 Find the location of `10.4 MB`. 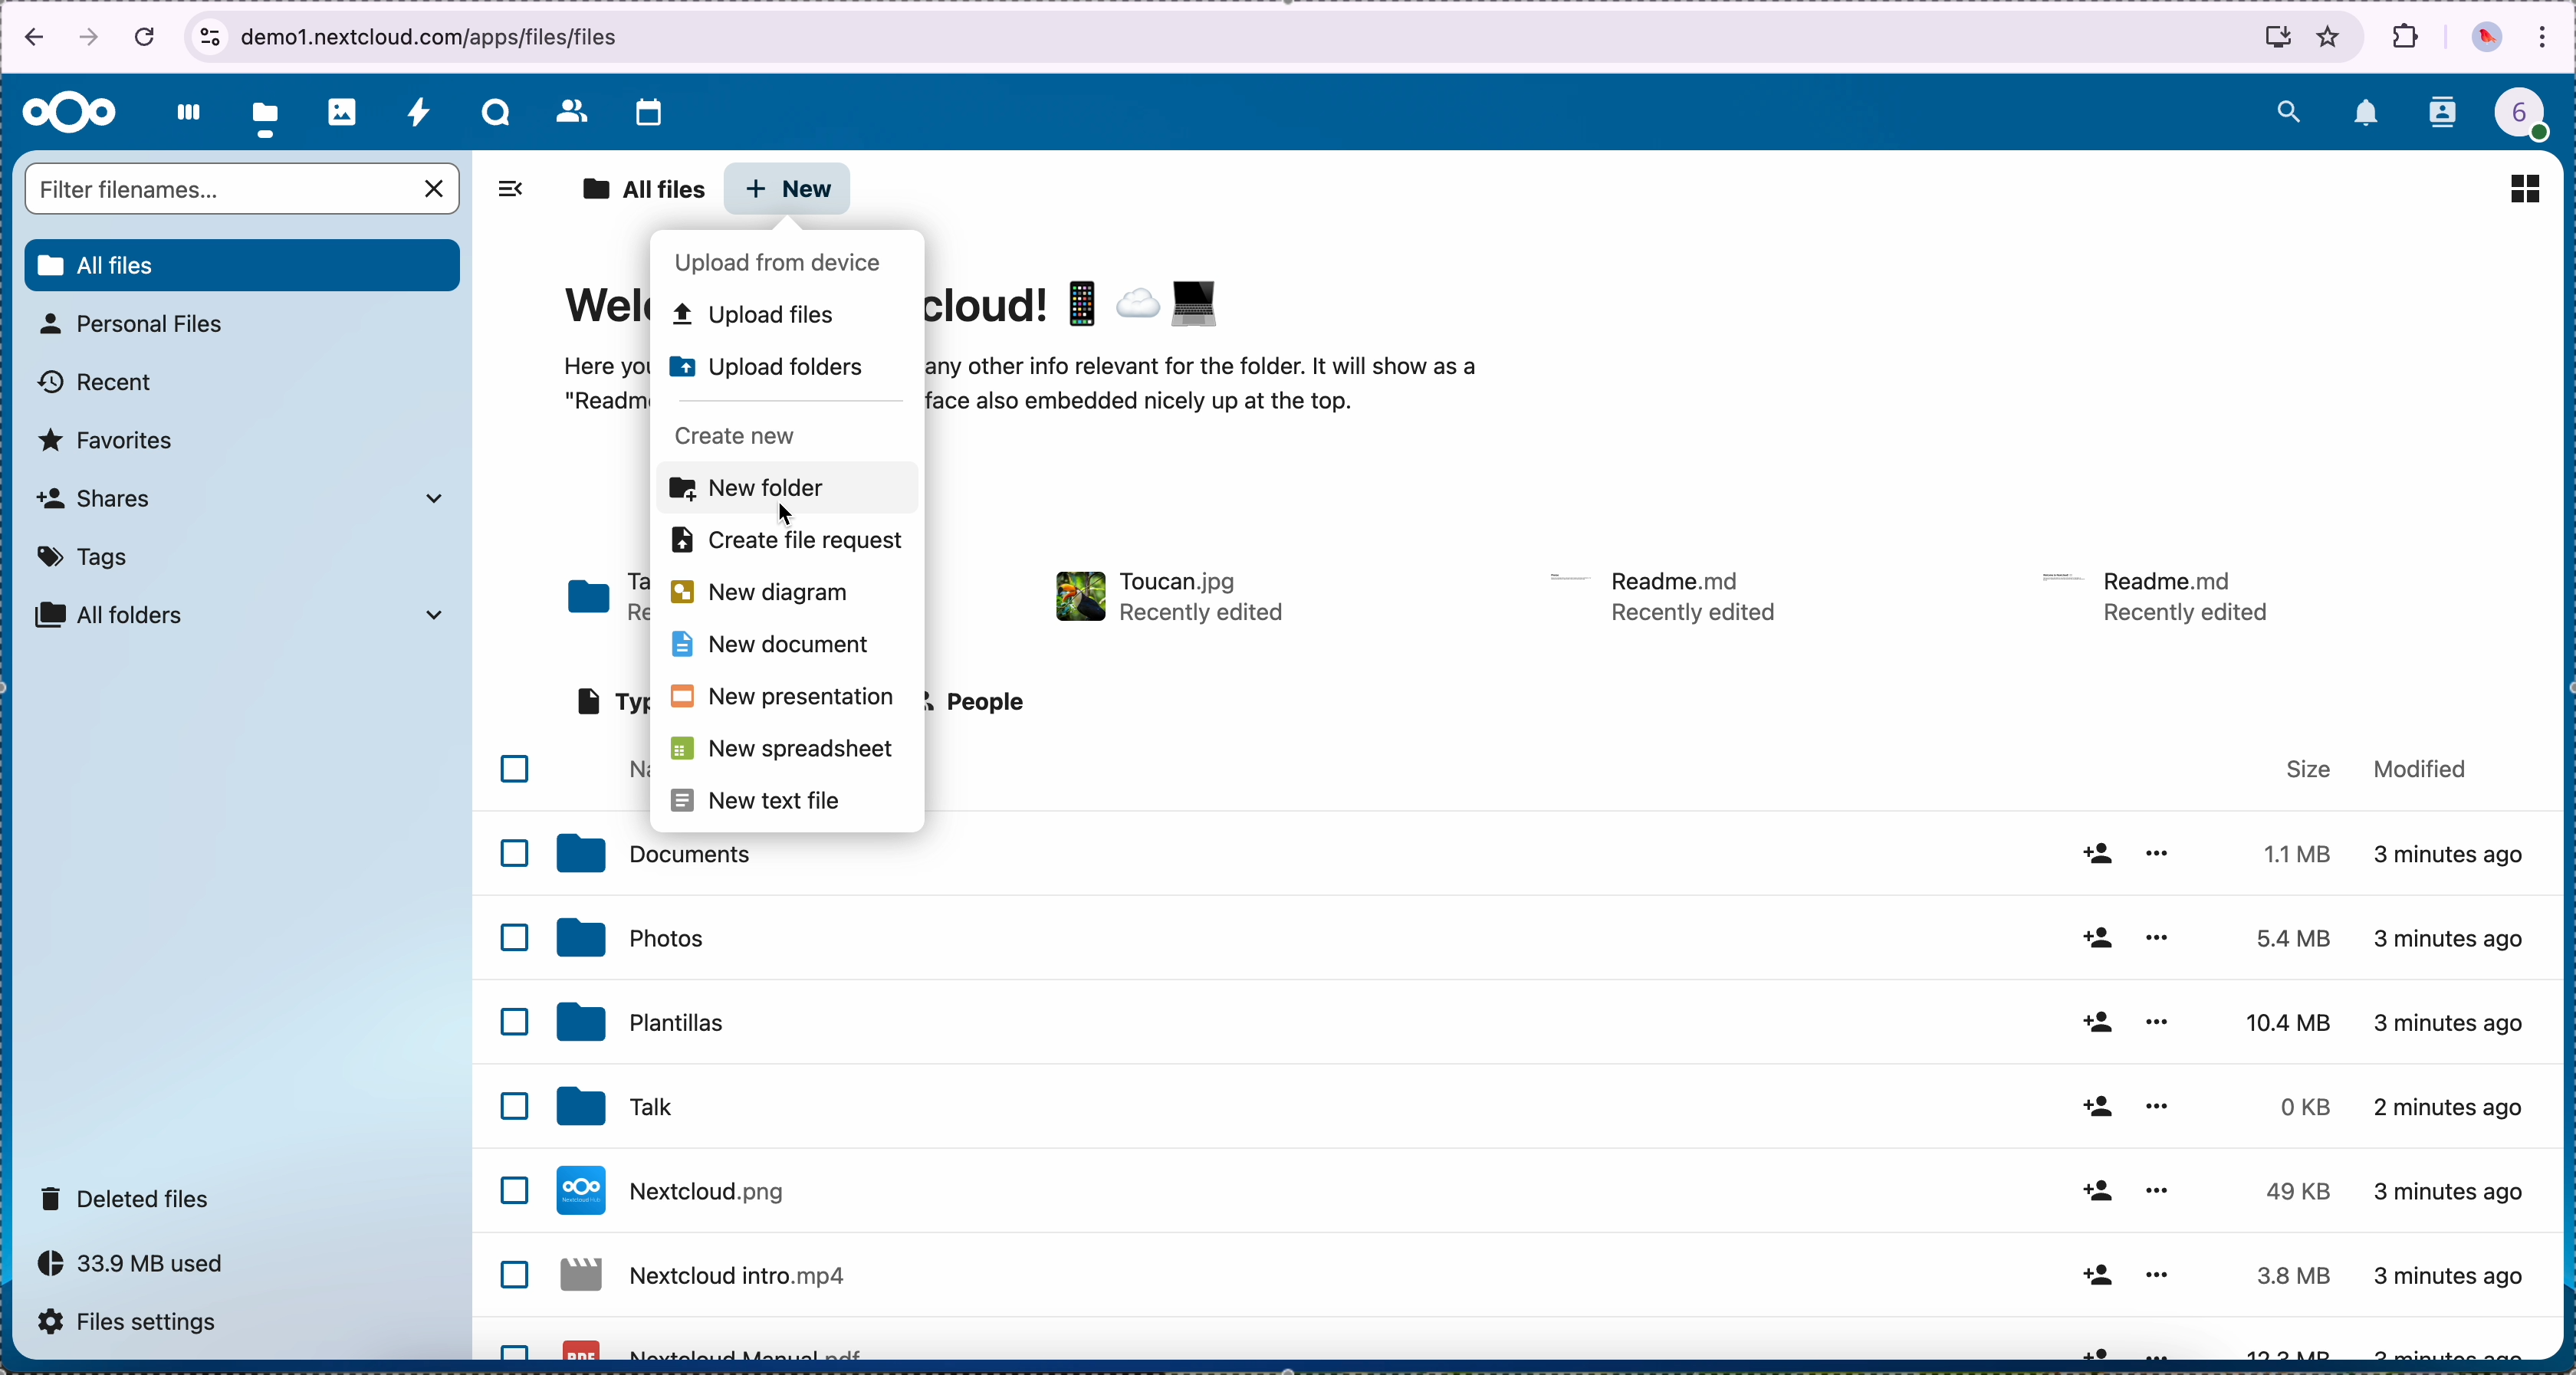

10.4 MB is located at coordinates (2291, 1024).